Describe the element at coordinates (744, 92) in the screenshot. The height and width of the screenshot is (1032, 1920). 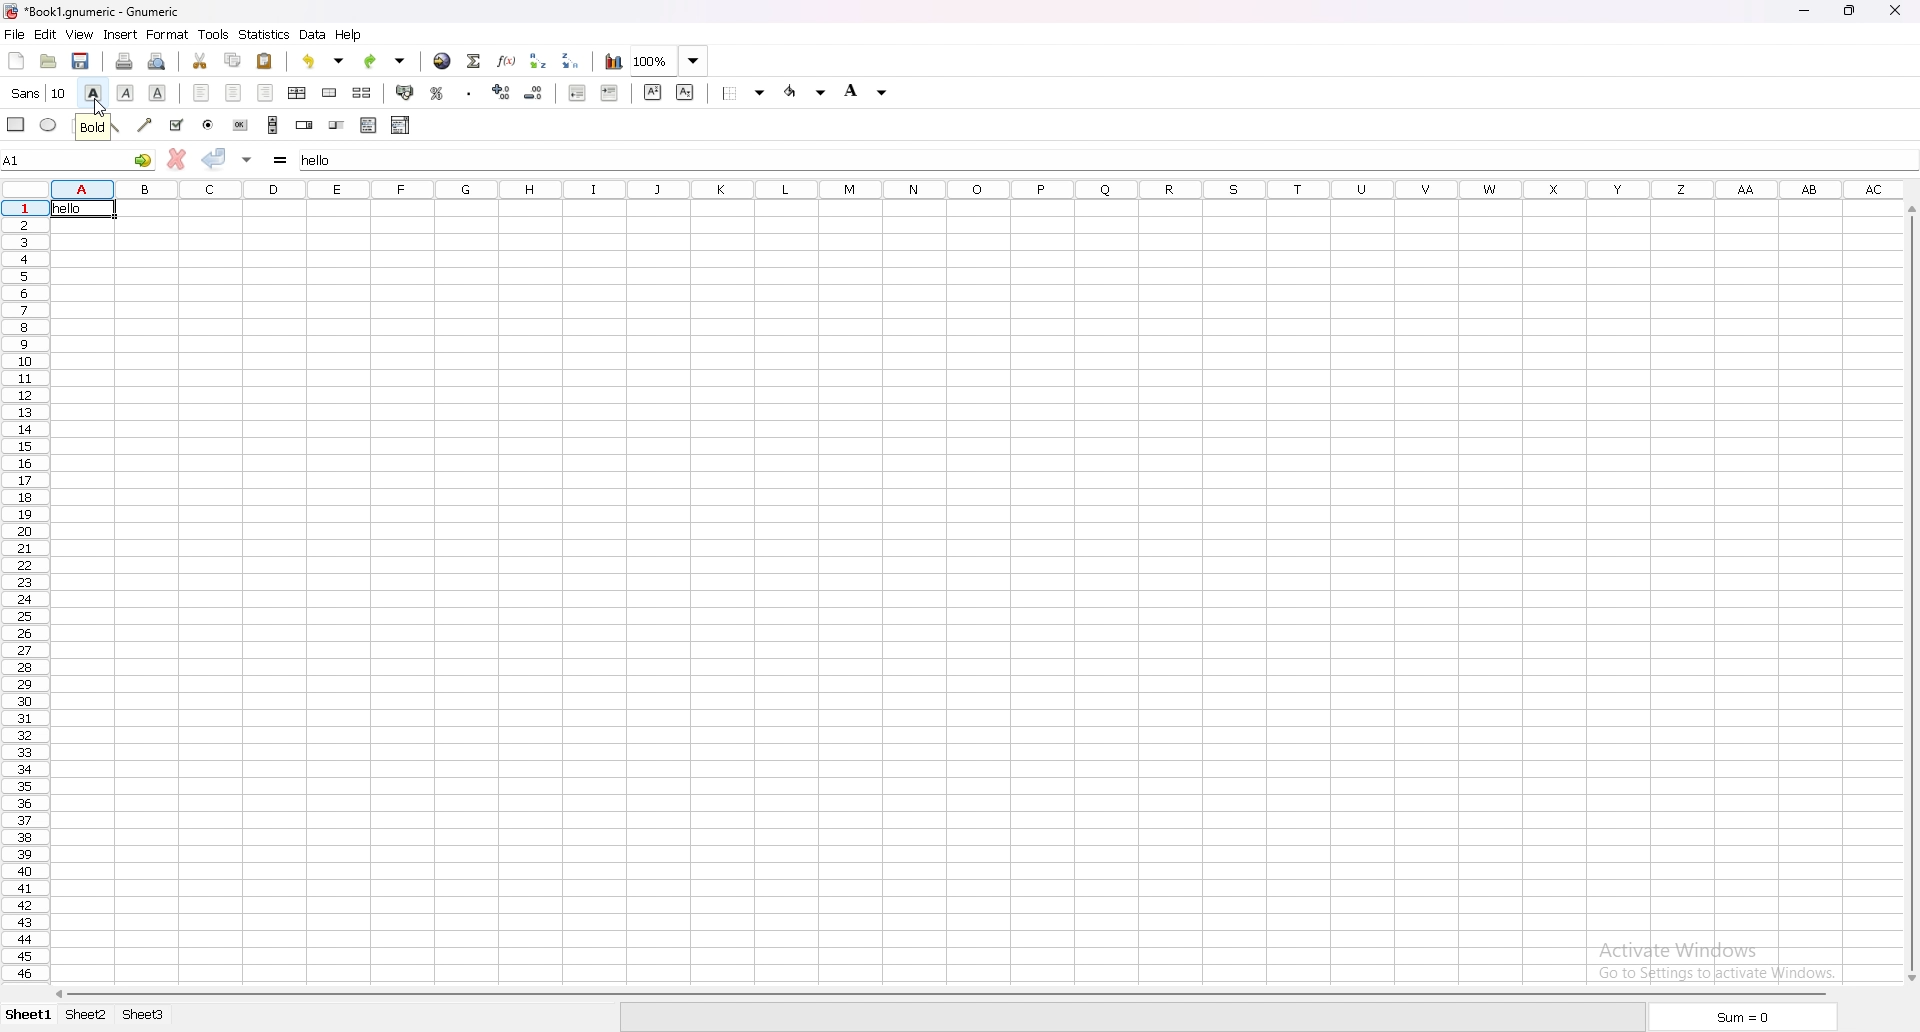
I see `border` at that location.